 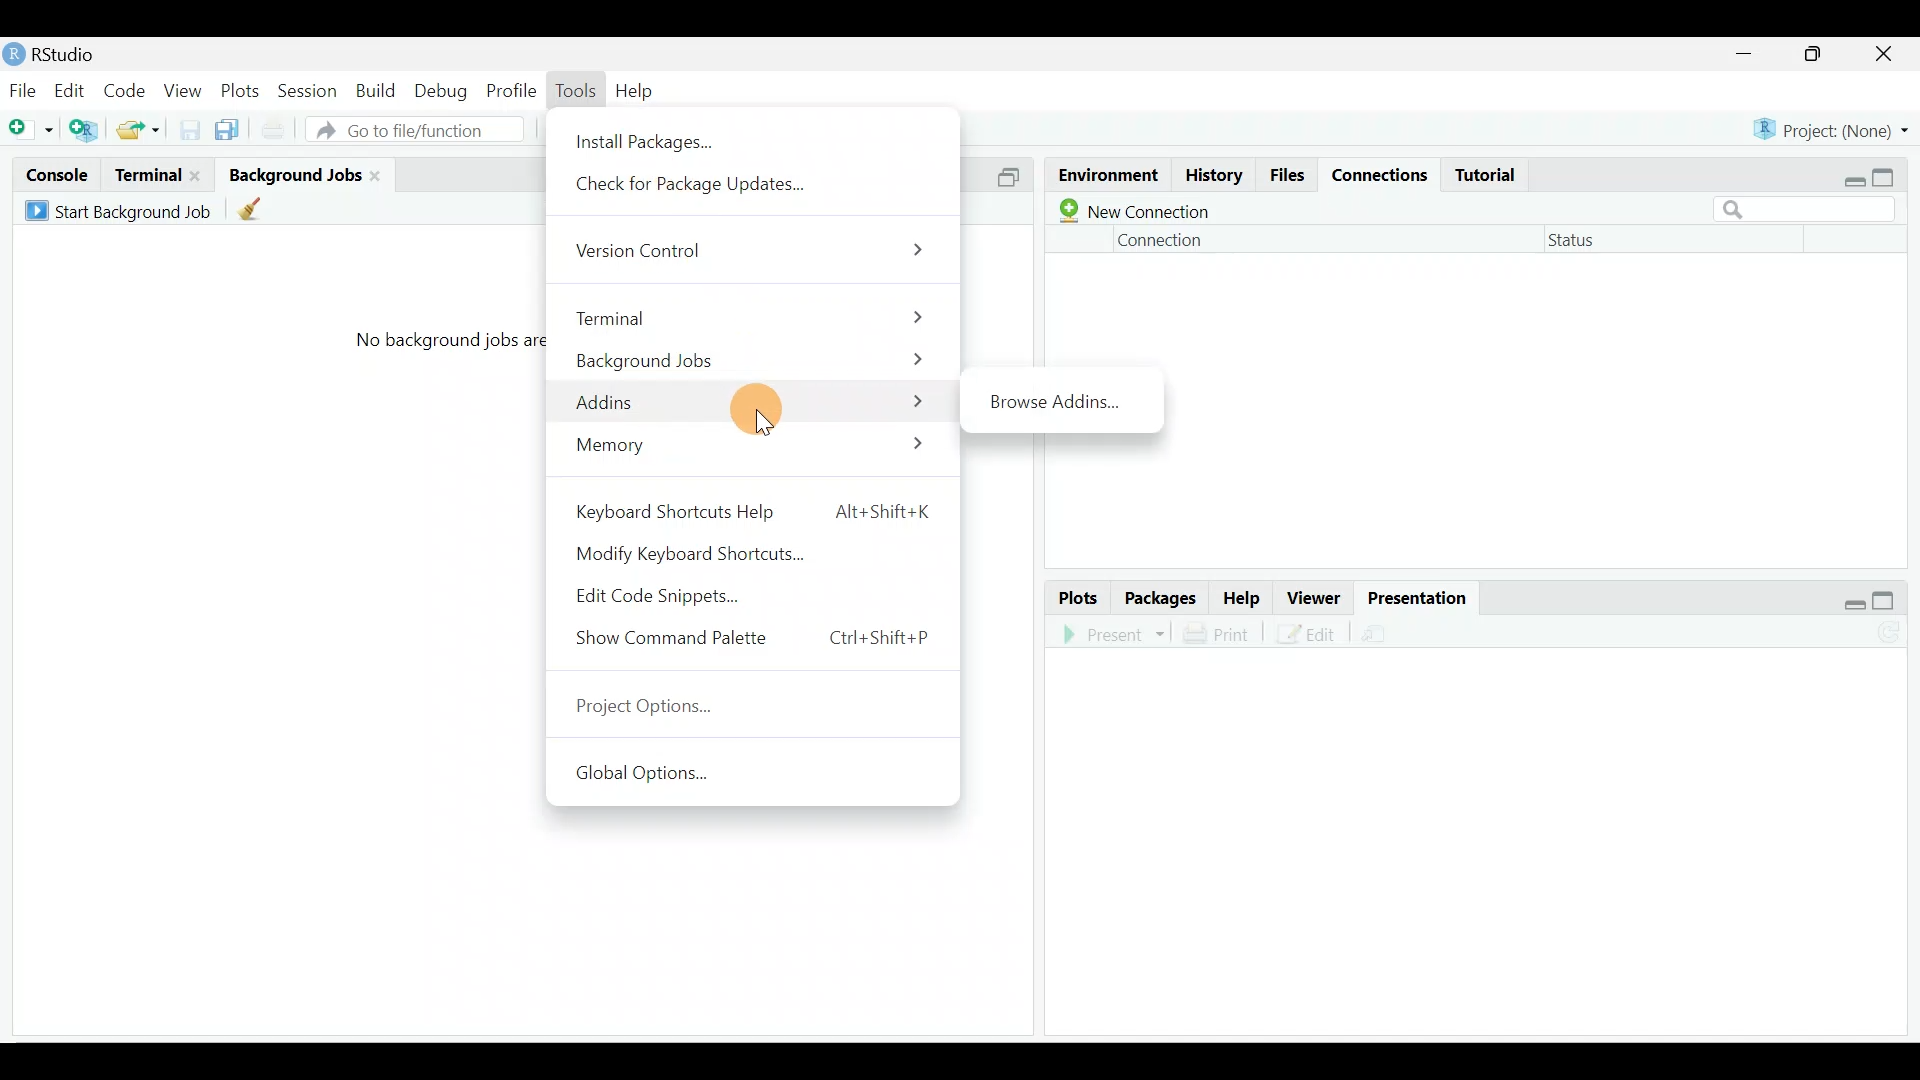 I want to click on Packages, so click(x=1162, y=598).